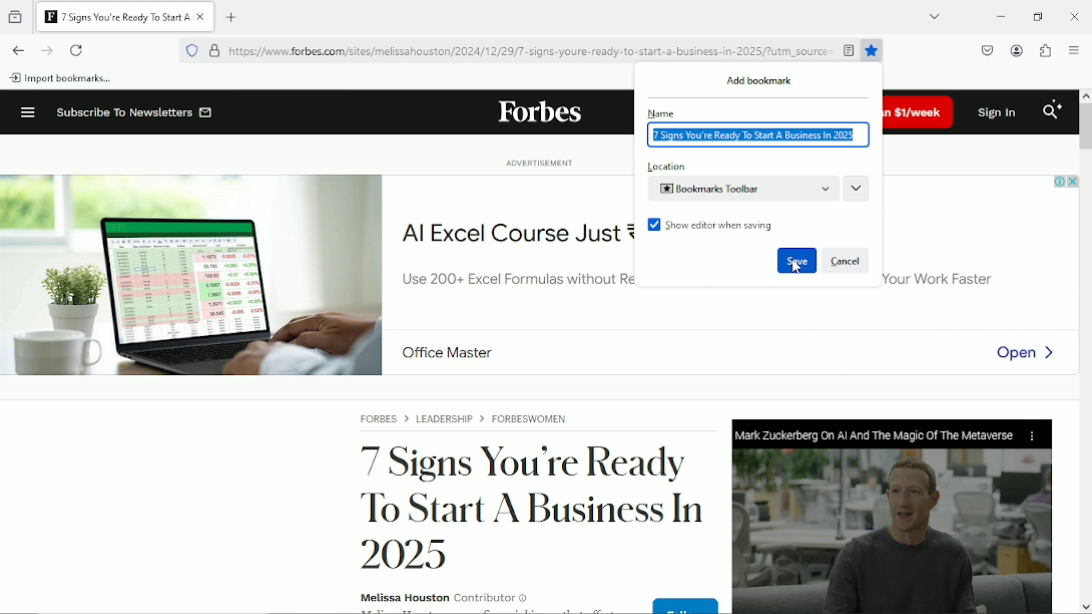  What do you see at coordinates (740, 180) in the screenshot?
I see `Location` at bounding box center [740, 180].